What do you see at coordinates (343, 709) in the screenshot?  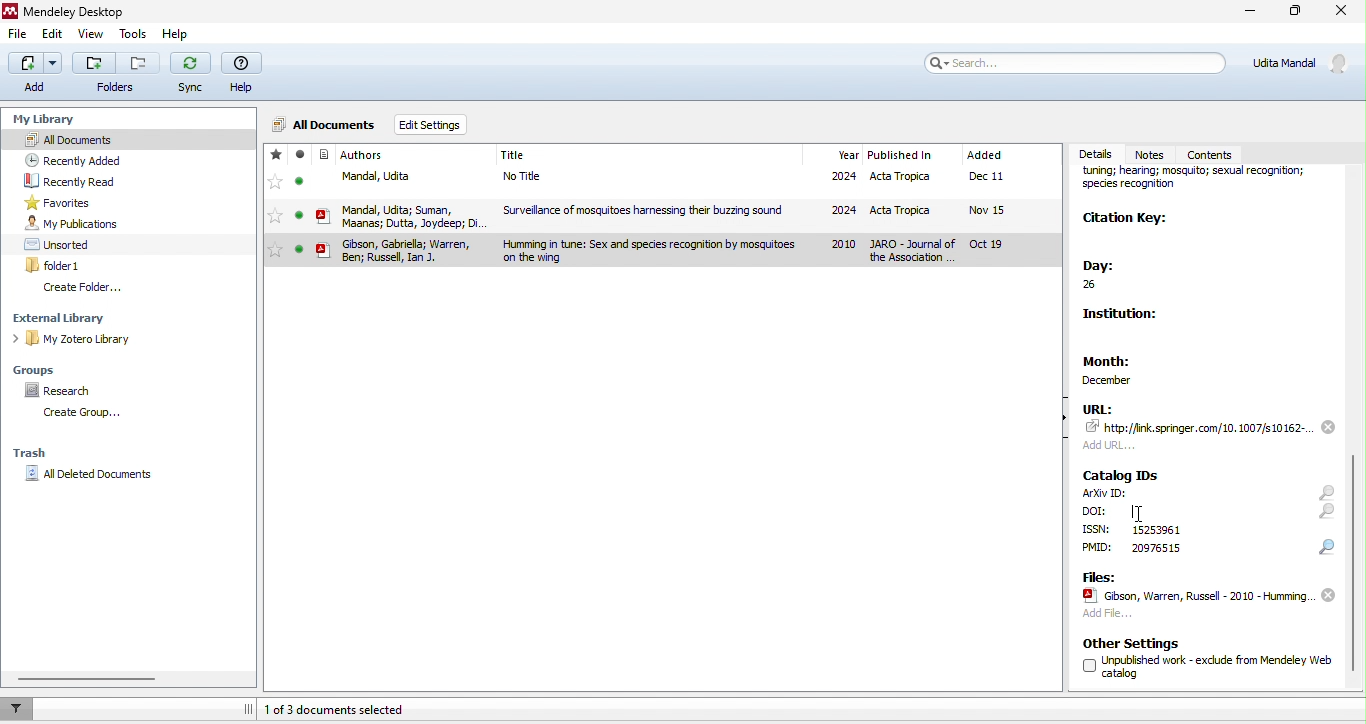 I see `1 of 3 documents selected` at bounding box center [343, 709].